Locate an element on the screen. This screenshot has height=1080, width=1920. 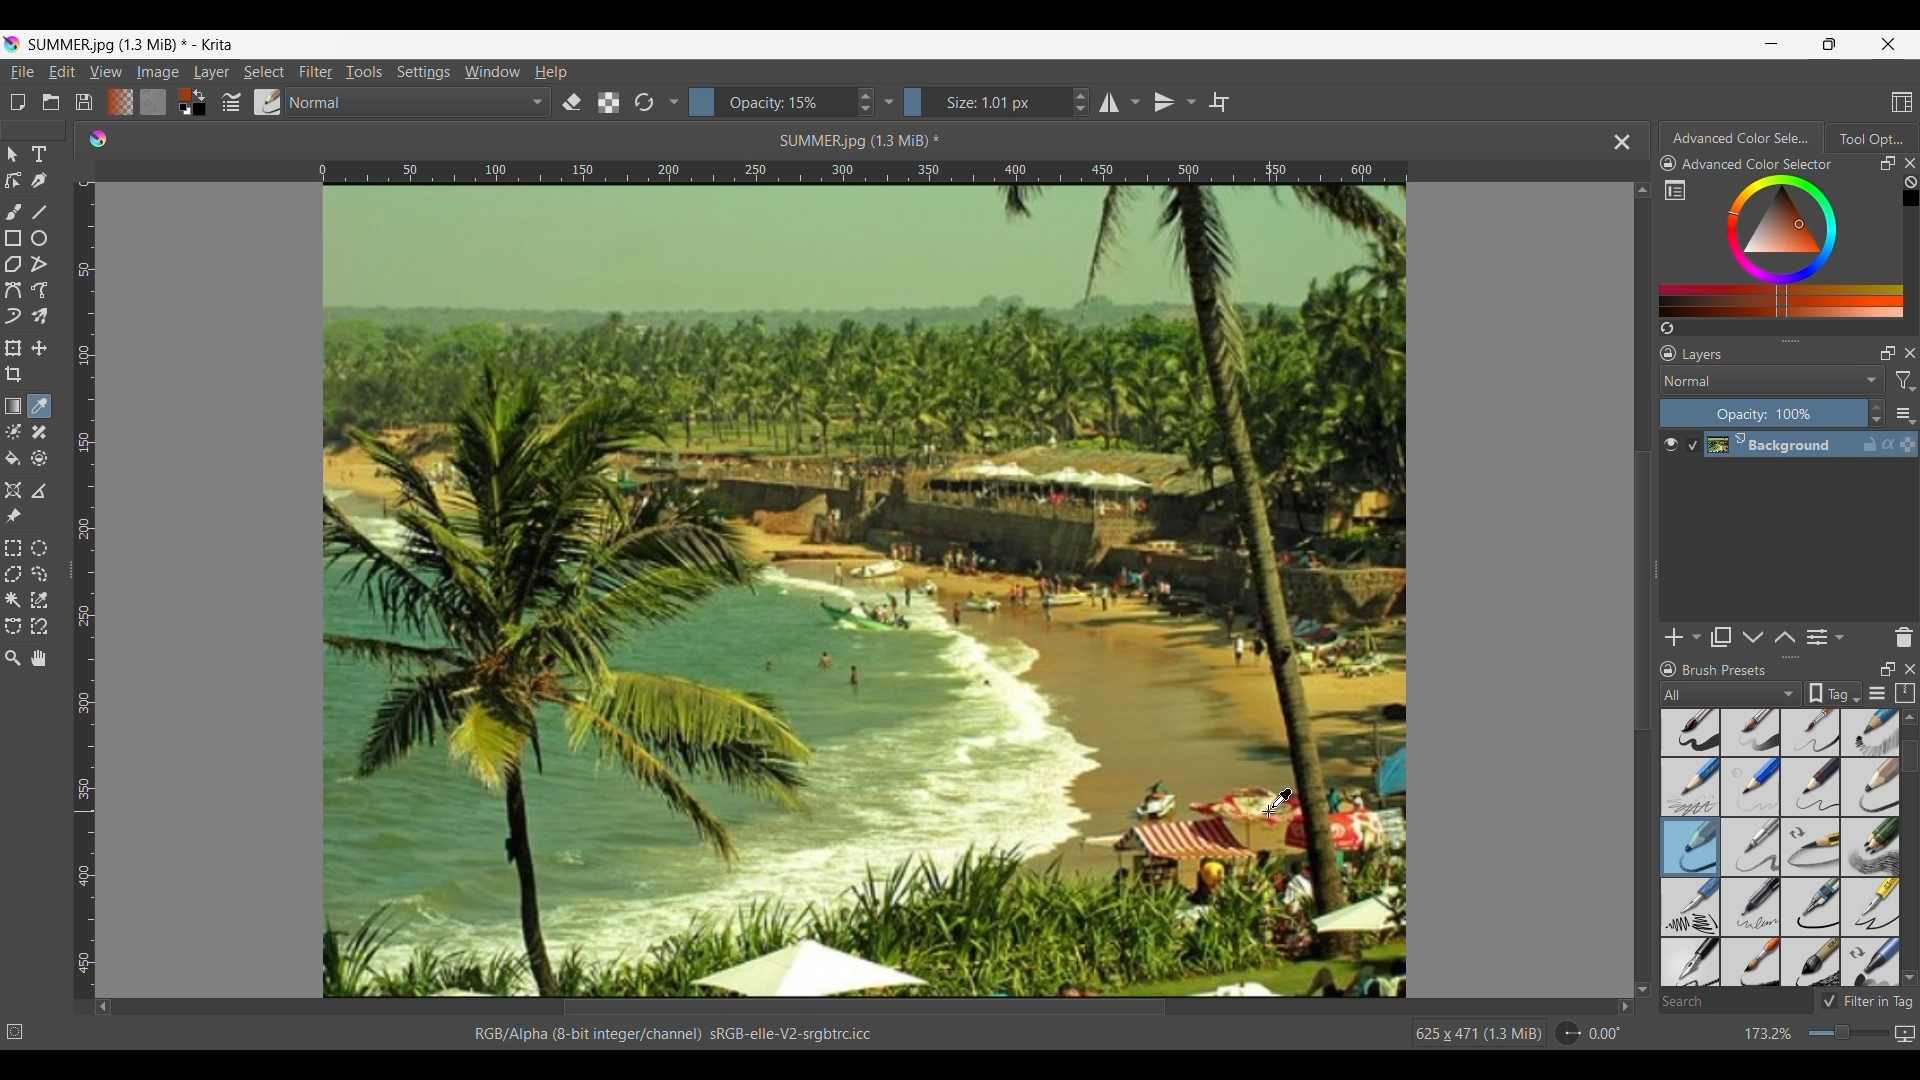
Measure the distance between two points is located at coordinates (39, 492).